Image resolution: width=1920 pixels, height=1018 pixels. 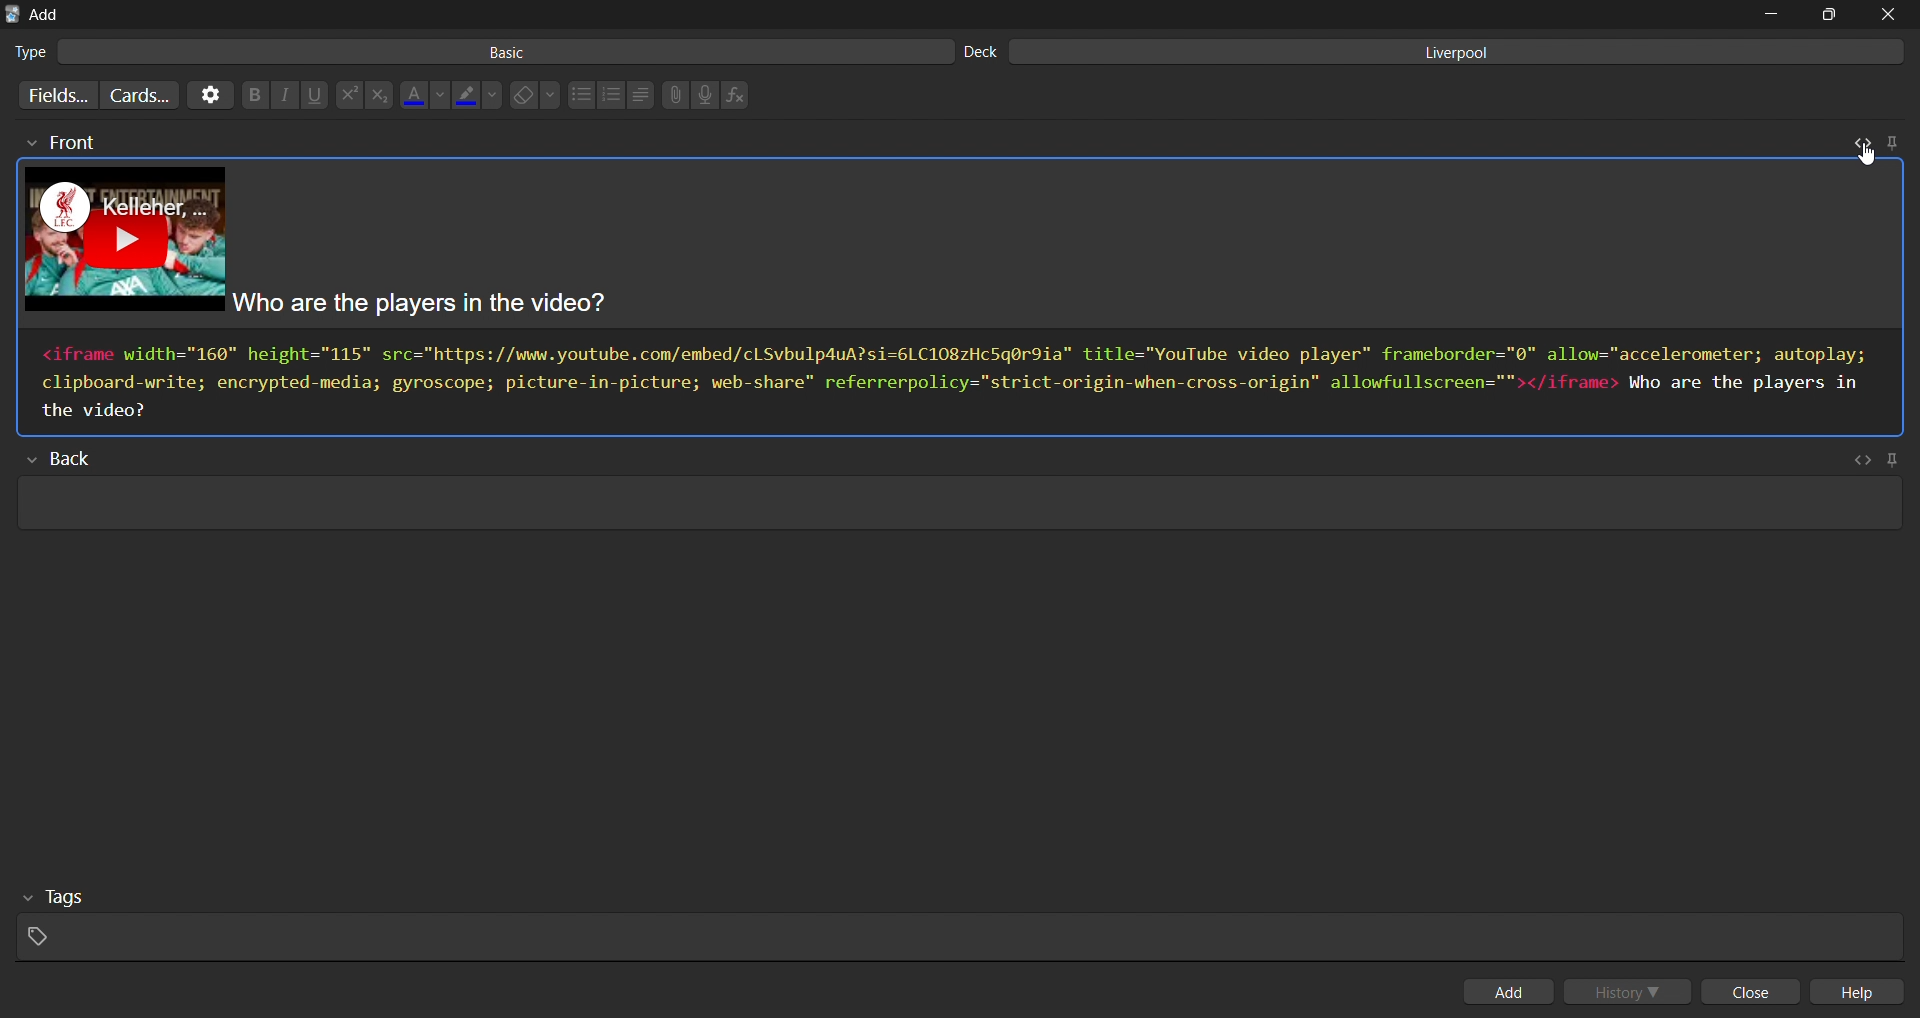 What do you see at coordinates (1861, 460) in the screenshot?
I see `toggle html editor` at bounding box center [1861, 460].